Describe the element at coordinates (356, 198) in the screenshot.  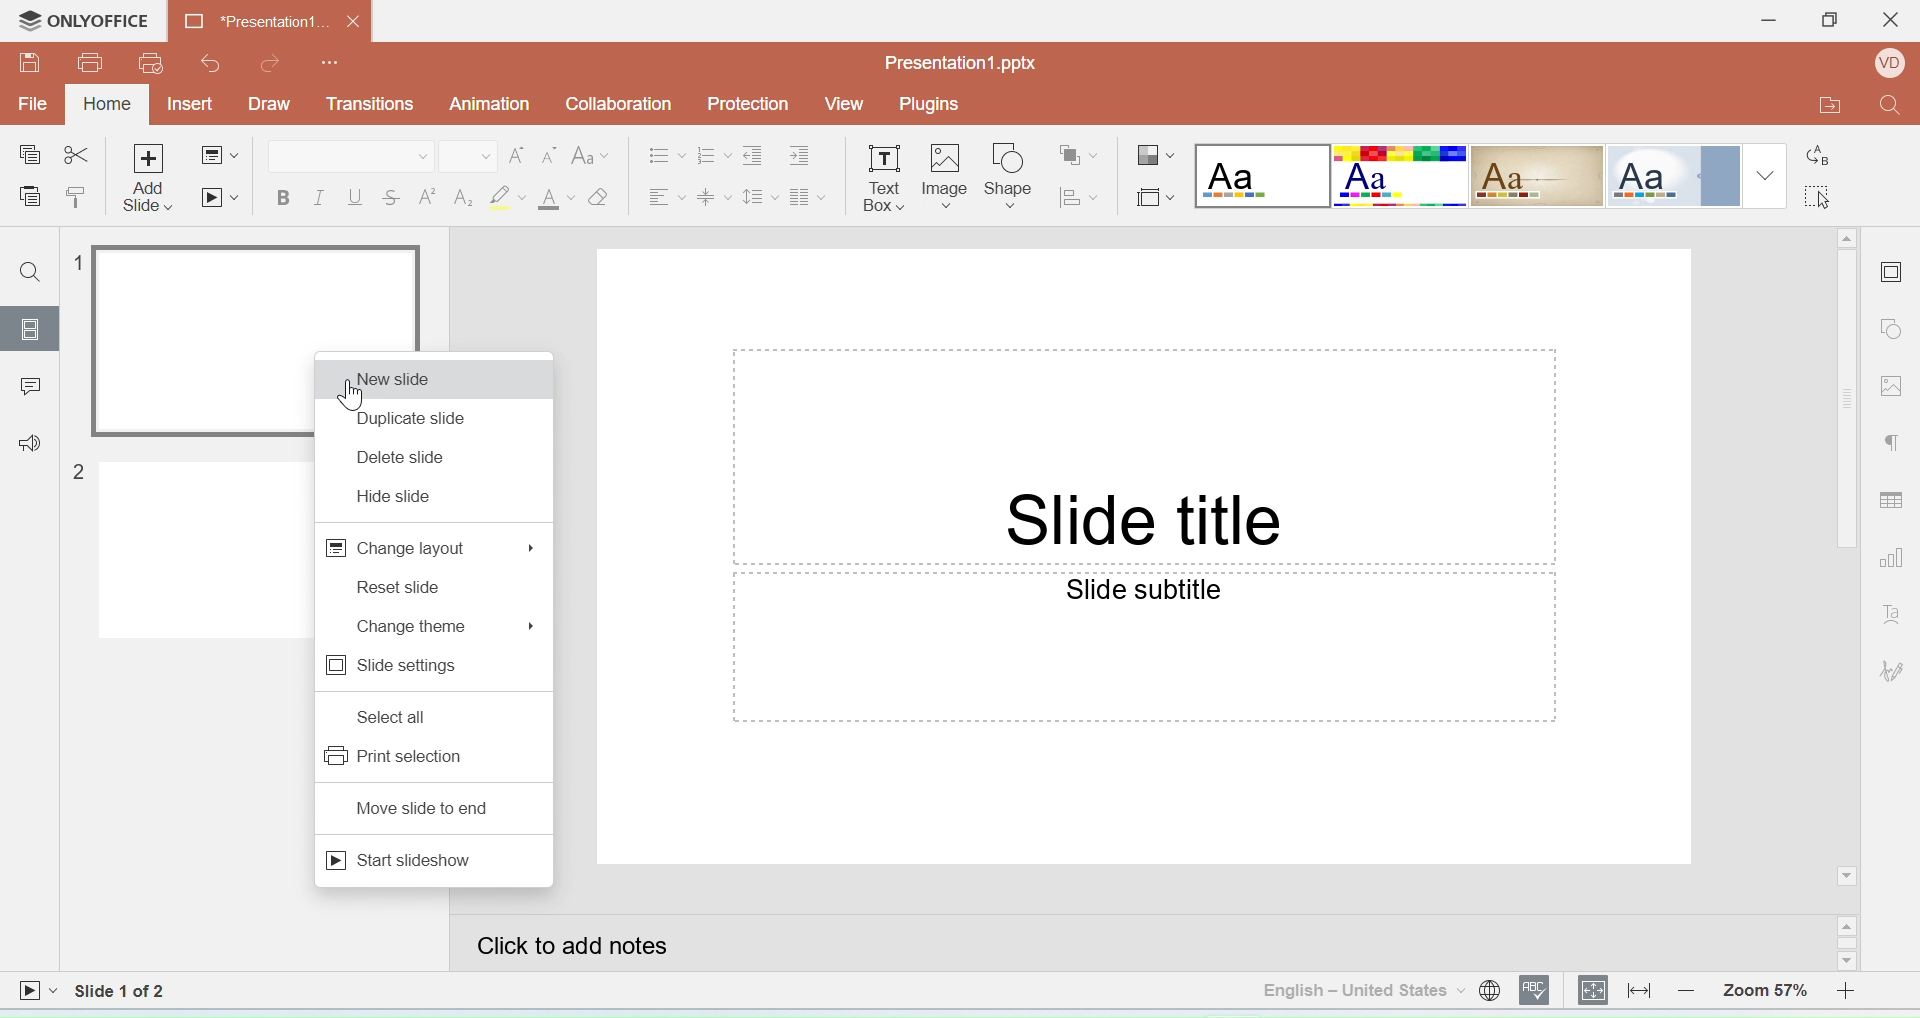
I see `Underline` at that location.